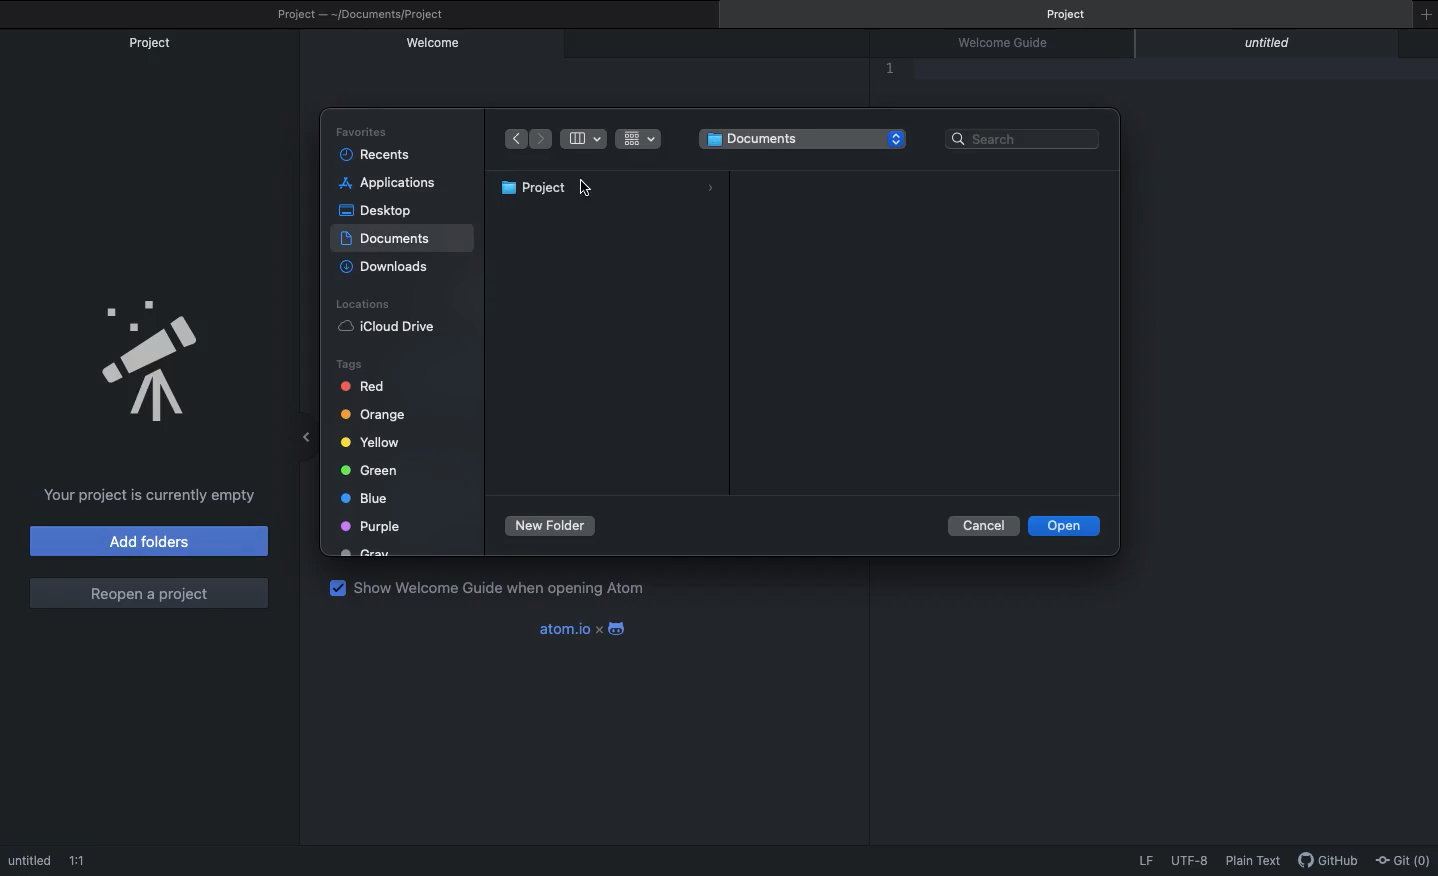 The height and width of the screenshot is (876, 1438). I want to click on Reopen a project, so click(149, 592).